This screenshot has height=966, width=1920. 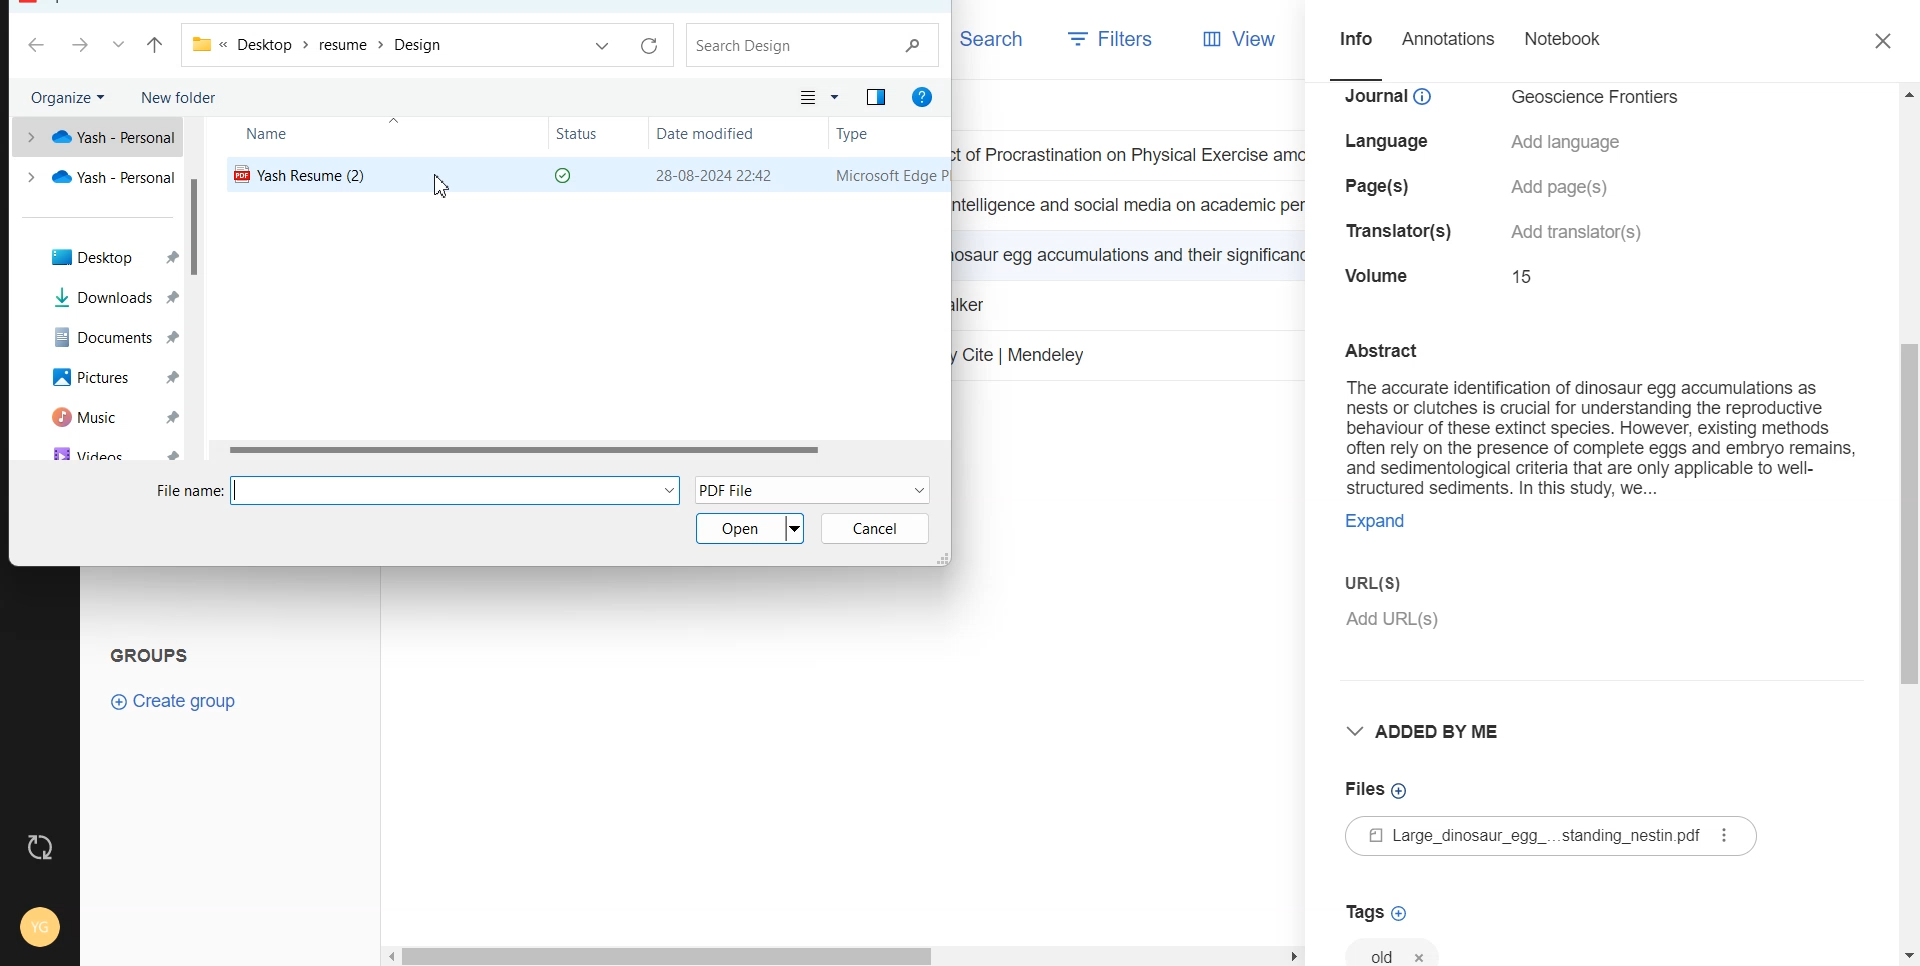 What do you see at coordinates (1379, 582) in the screenshot?
I see `urls` at bounding box center [1379, 582].